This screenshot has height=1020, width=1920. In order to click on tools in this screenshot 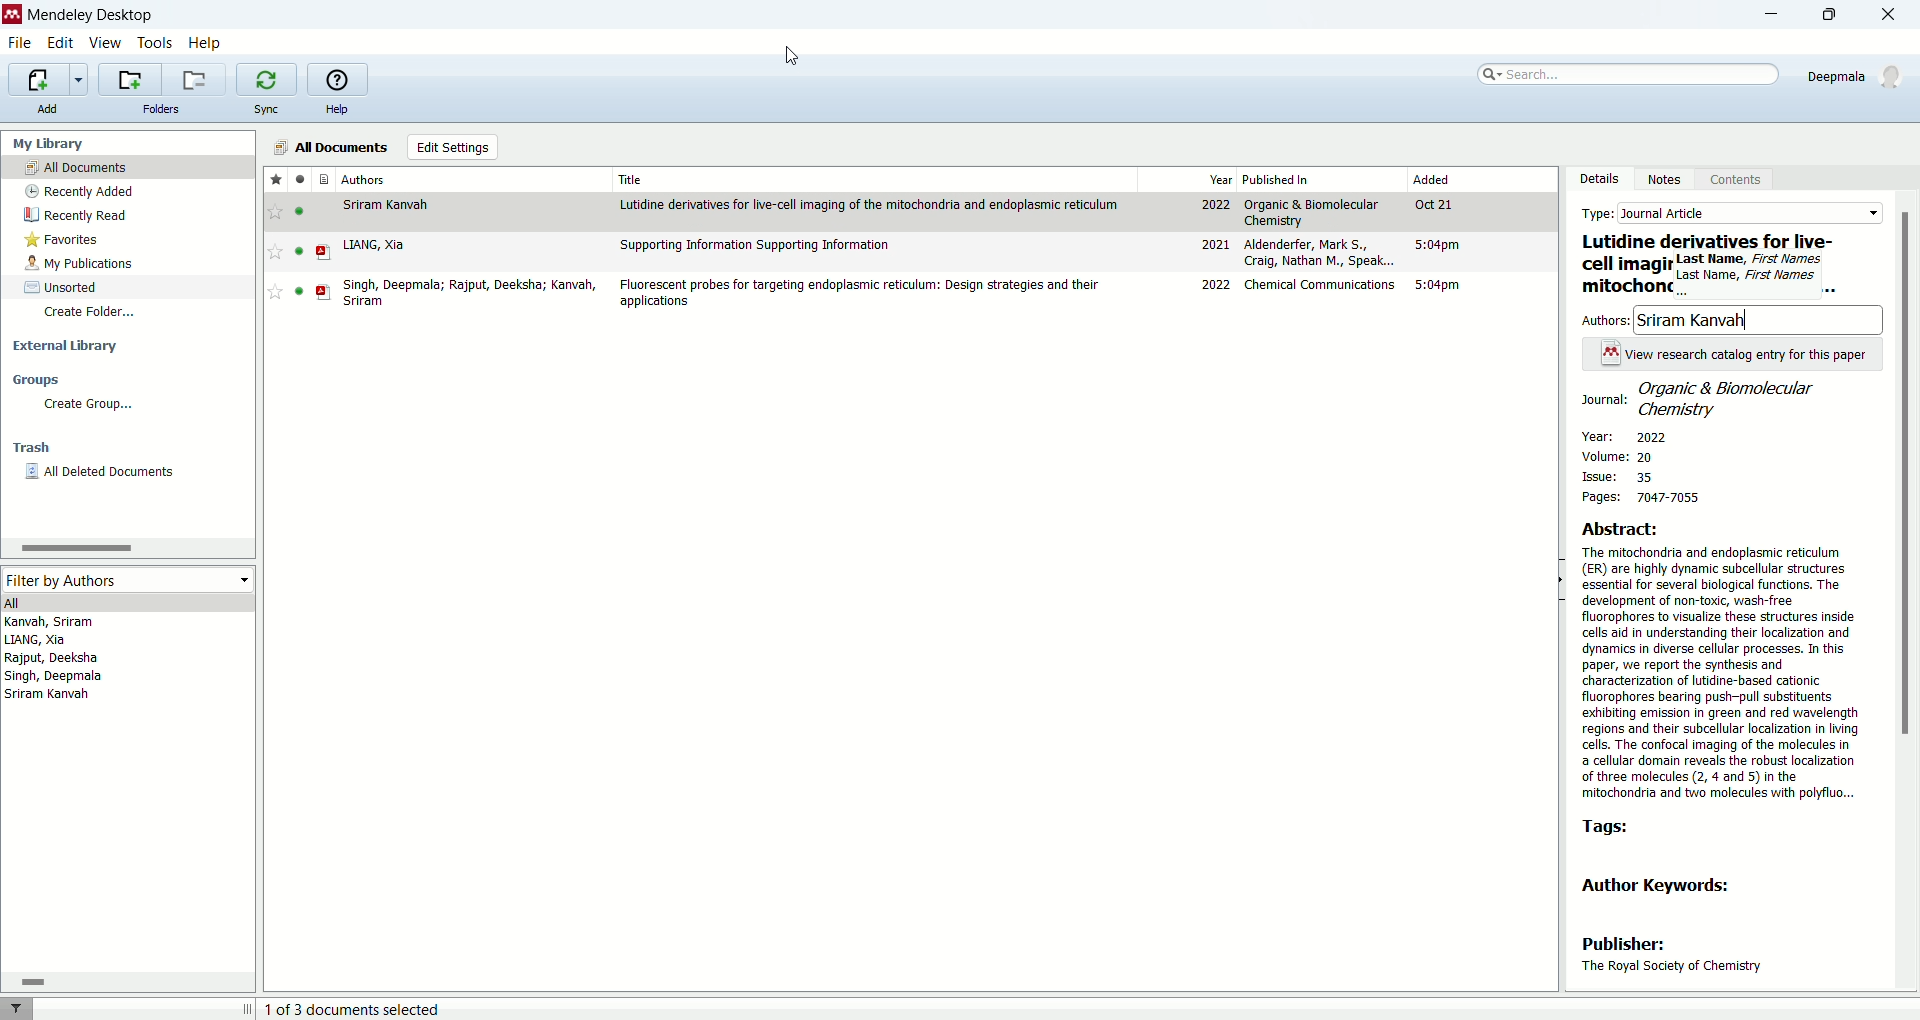, I will do `click(157, 45)`.